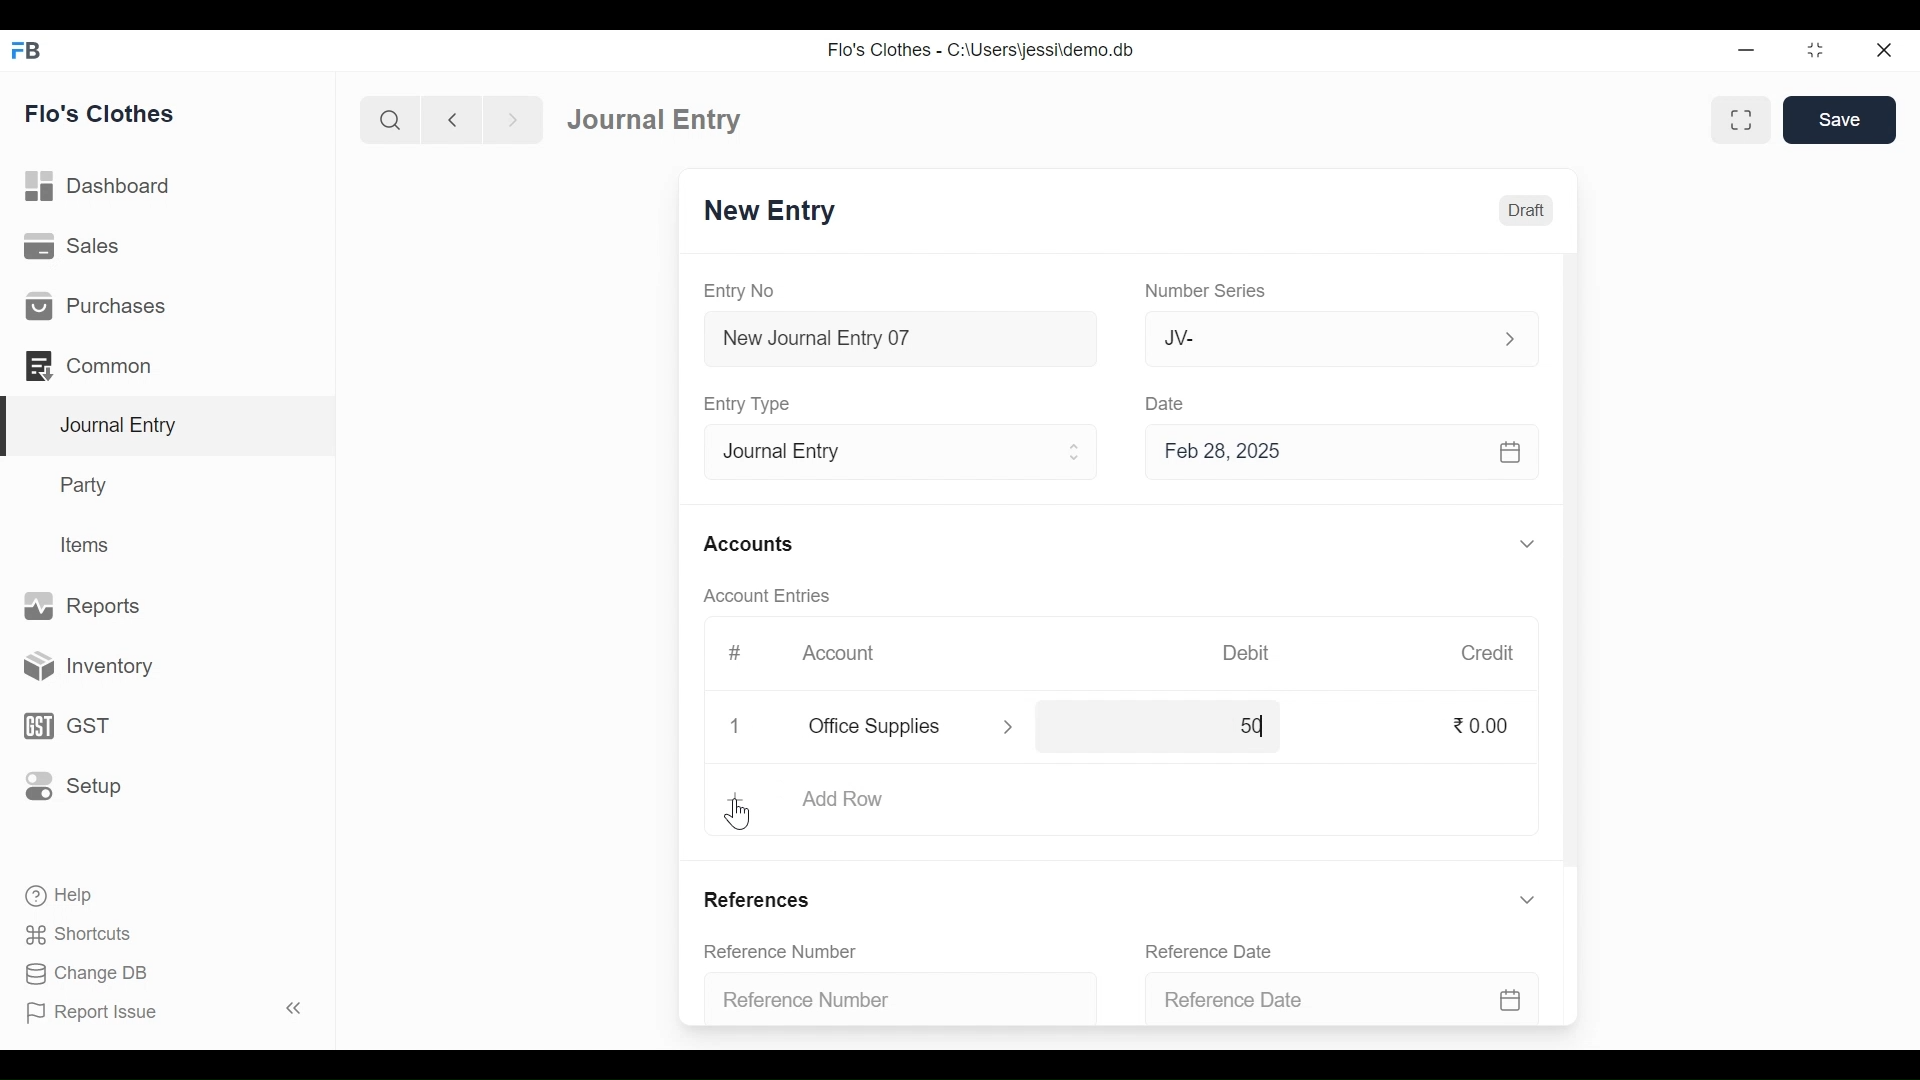 The width and height of the screenshot is (1920, 1080). What do you see at coordinates (92, 365) in the screenshot?
I see `Common` at bounding box center [92, 365].